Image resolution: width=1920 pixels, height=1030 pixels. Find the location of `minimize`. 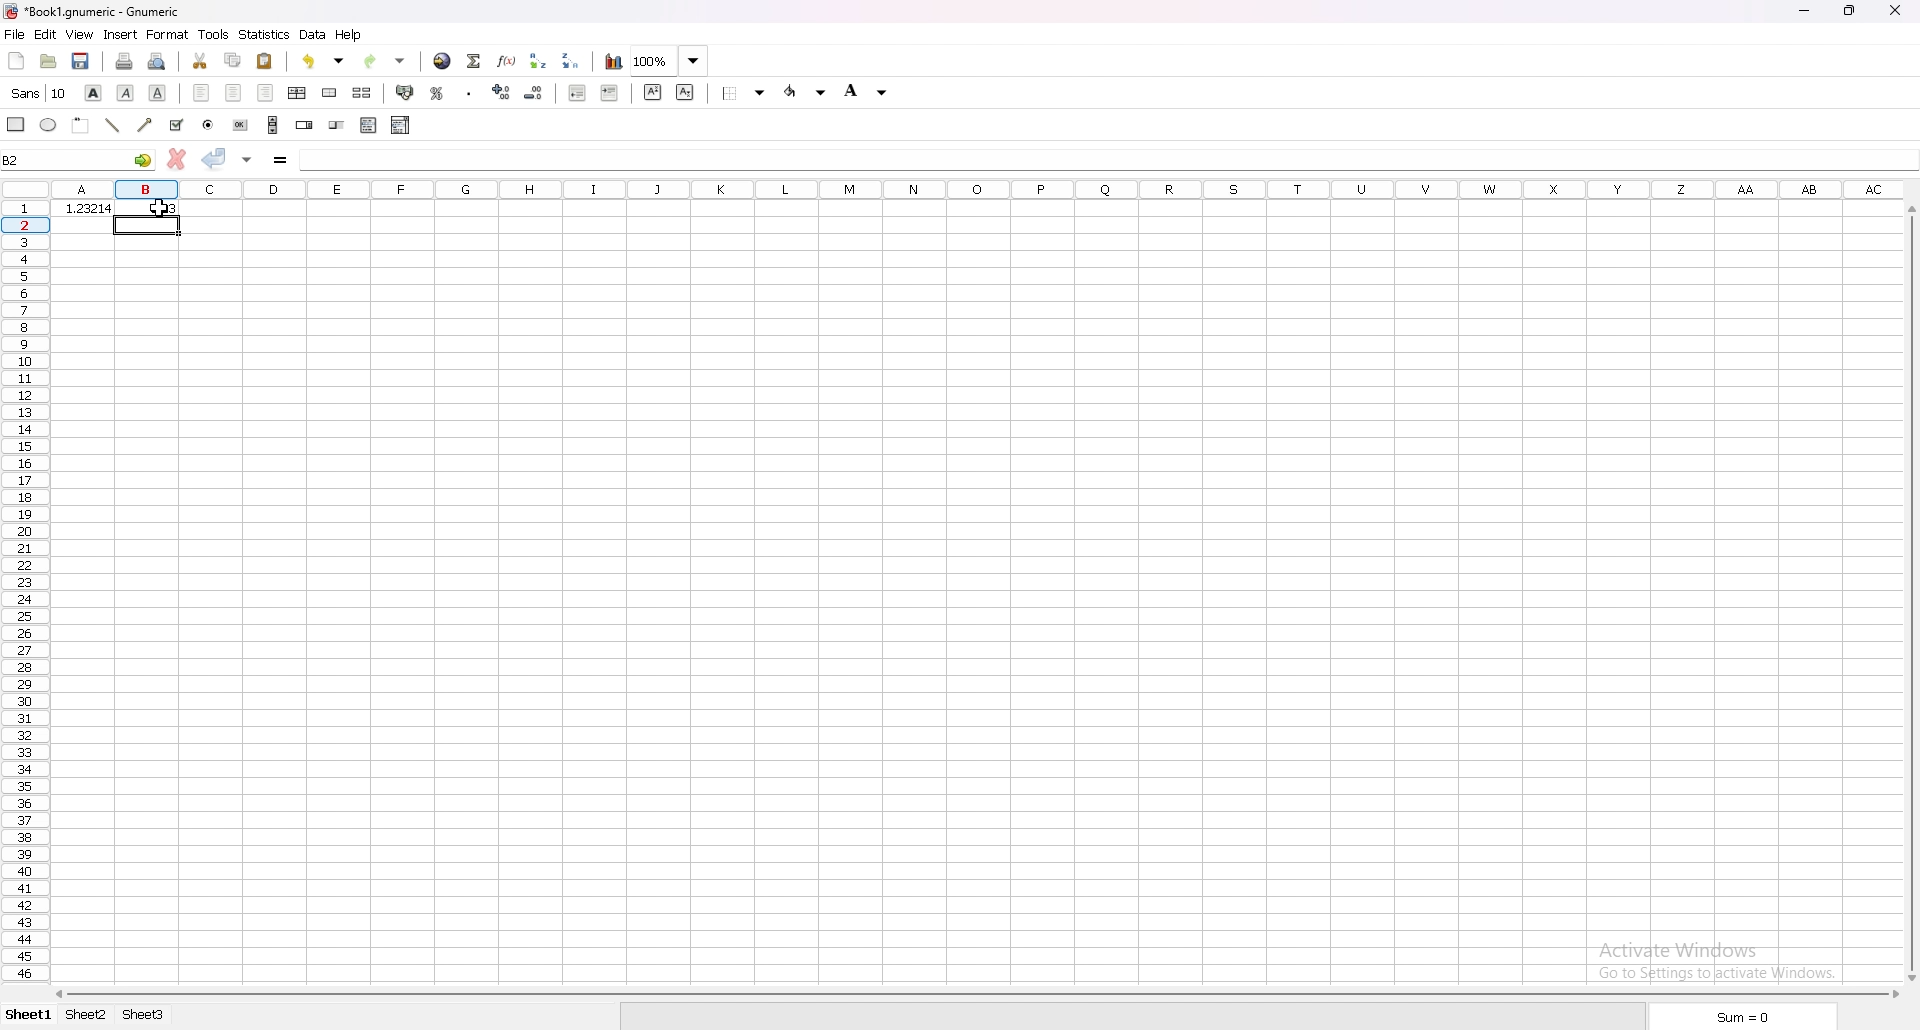

minimize is located at coordinates (1806, 9).